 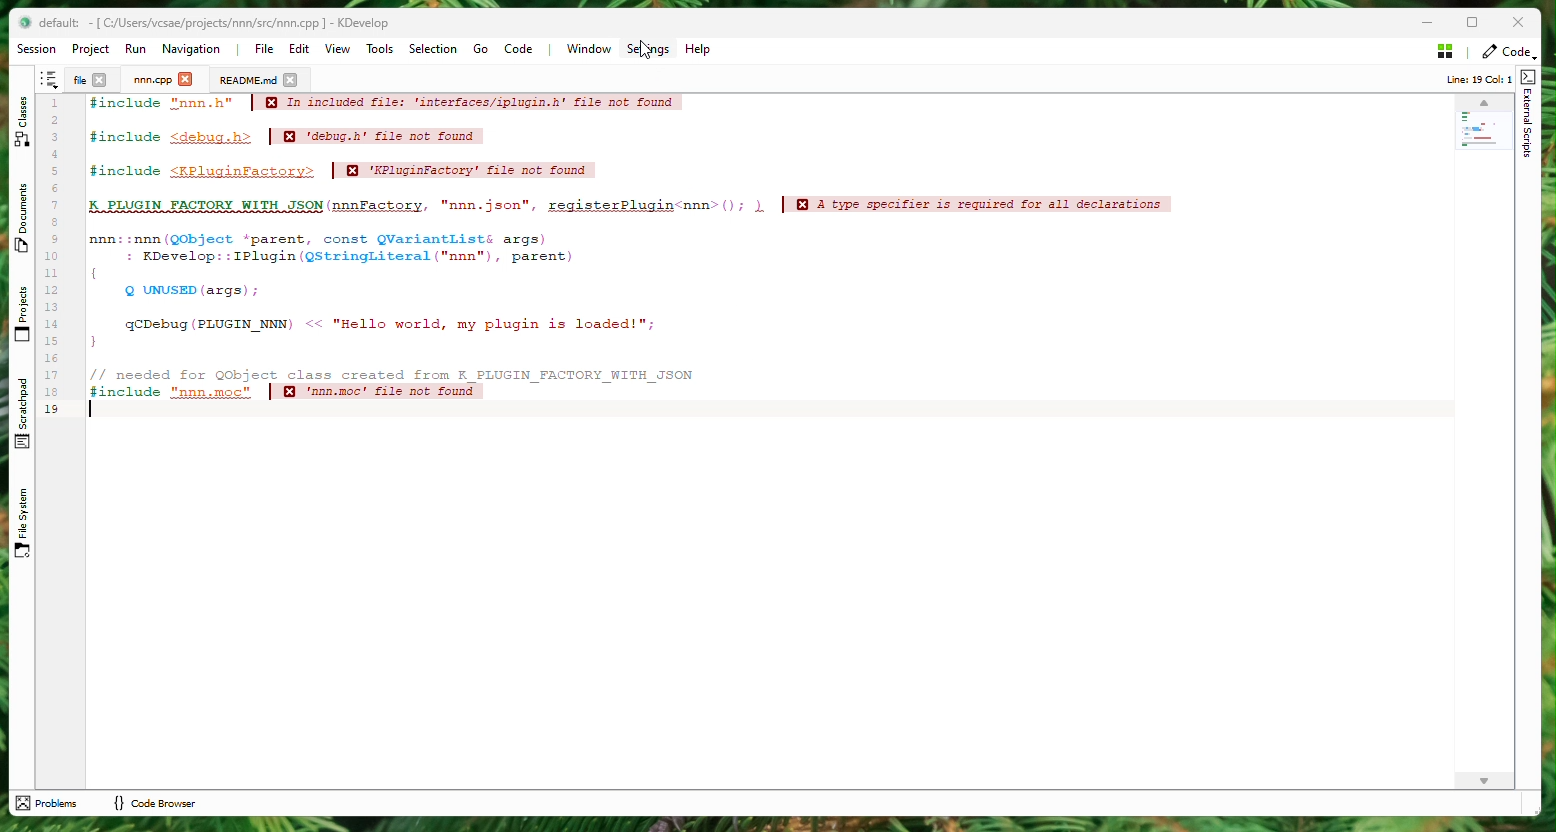 What do you see at coordinates (77, 79) in the screenshot?
I see `File` at bounding box center [77, 79].